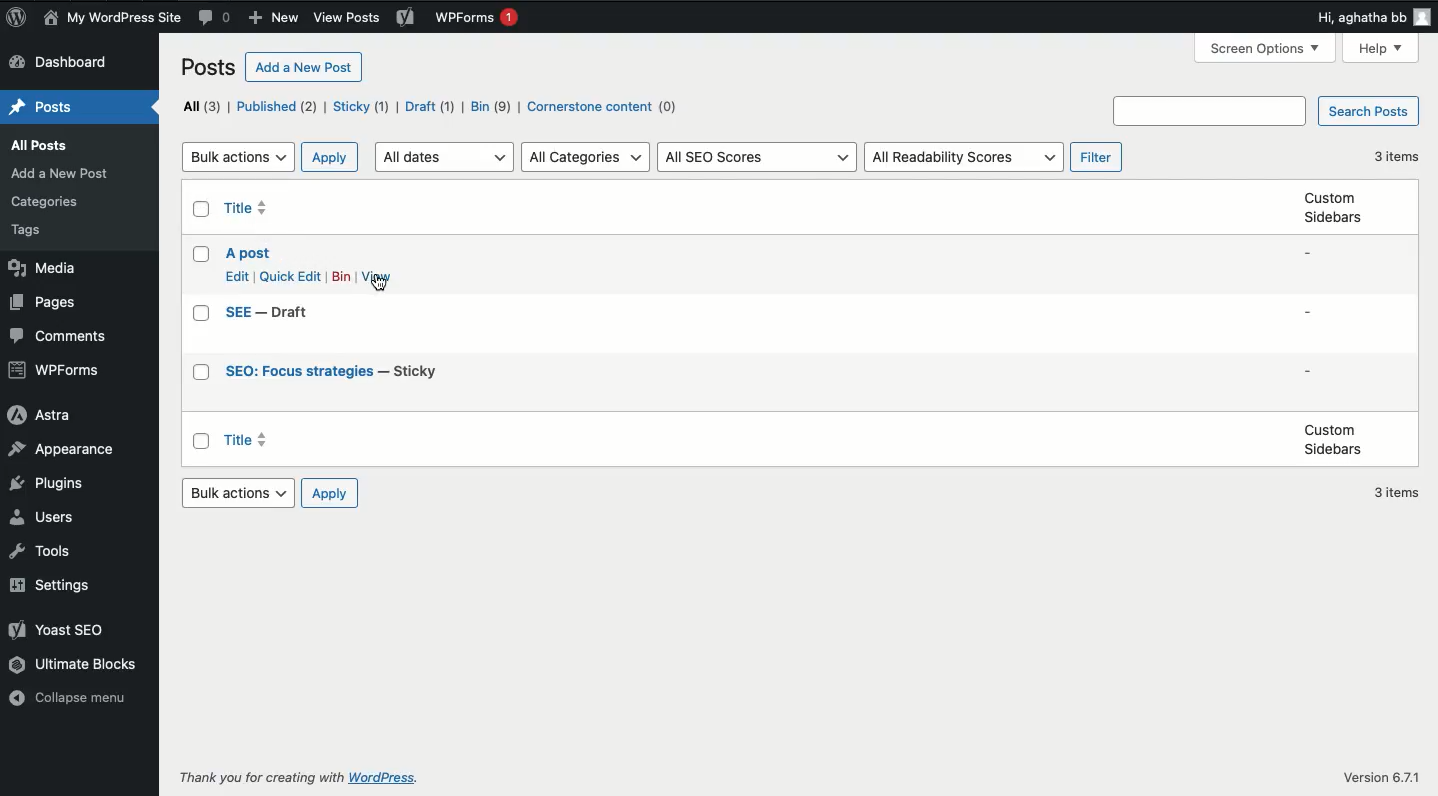  What do you see at coordinates (66, 453) in the screenshot?
I see `Appearance` at bounding box center [66, 453].